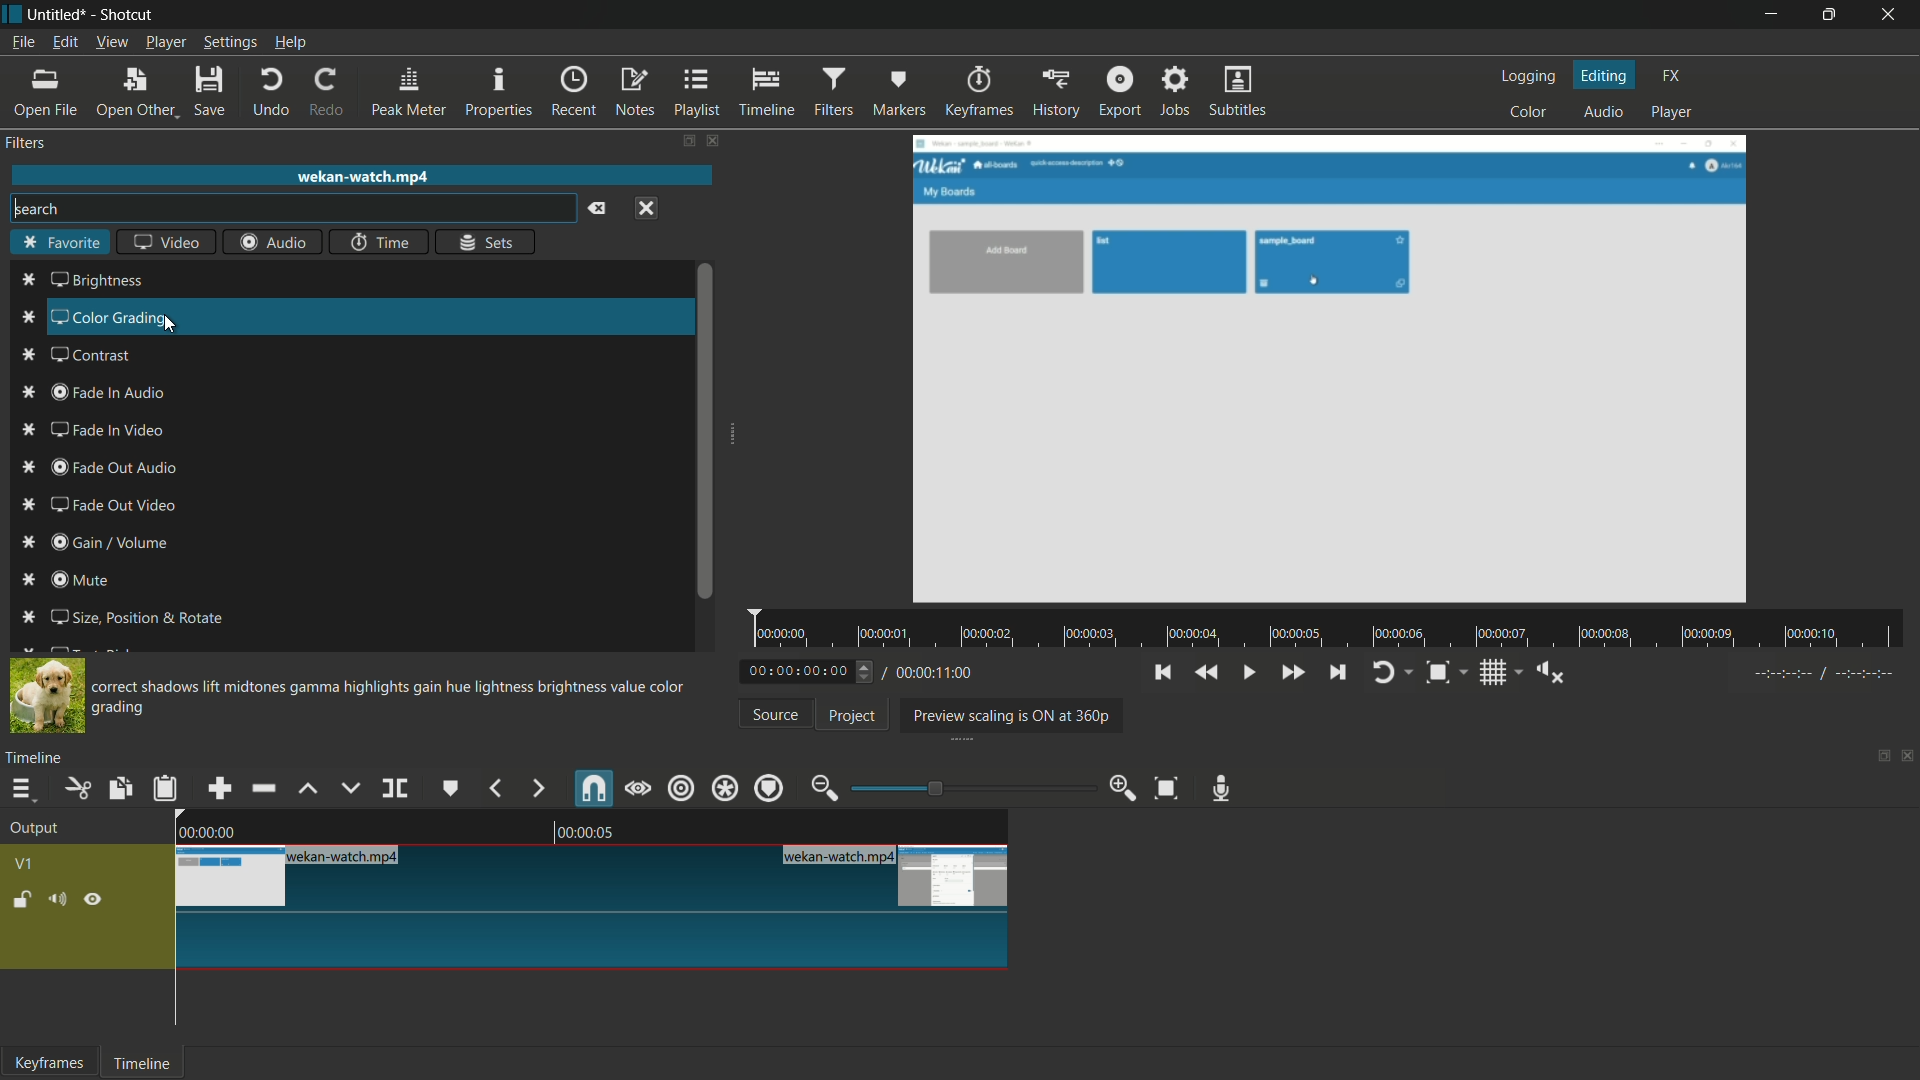  Describe the element at coordinates (574, 92) in the screenshot. I see `recent` at that location.